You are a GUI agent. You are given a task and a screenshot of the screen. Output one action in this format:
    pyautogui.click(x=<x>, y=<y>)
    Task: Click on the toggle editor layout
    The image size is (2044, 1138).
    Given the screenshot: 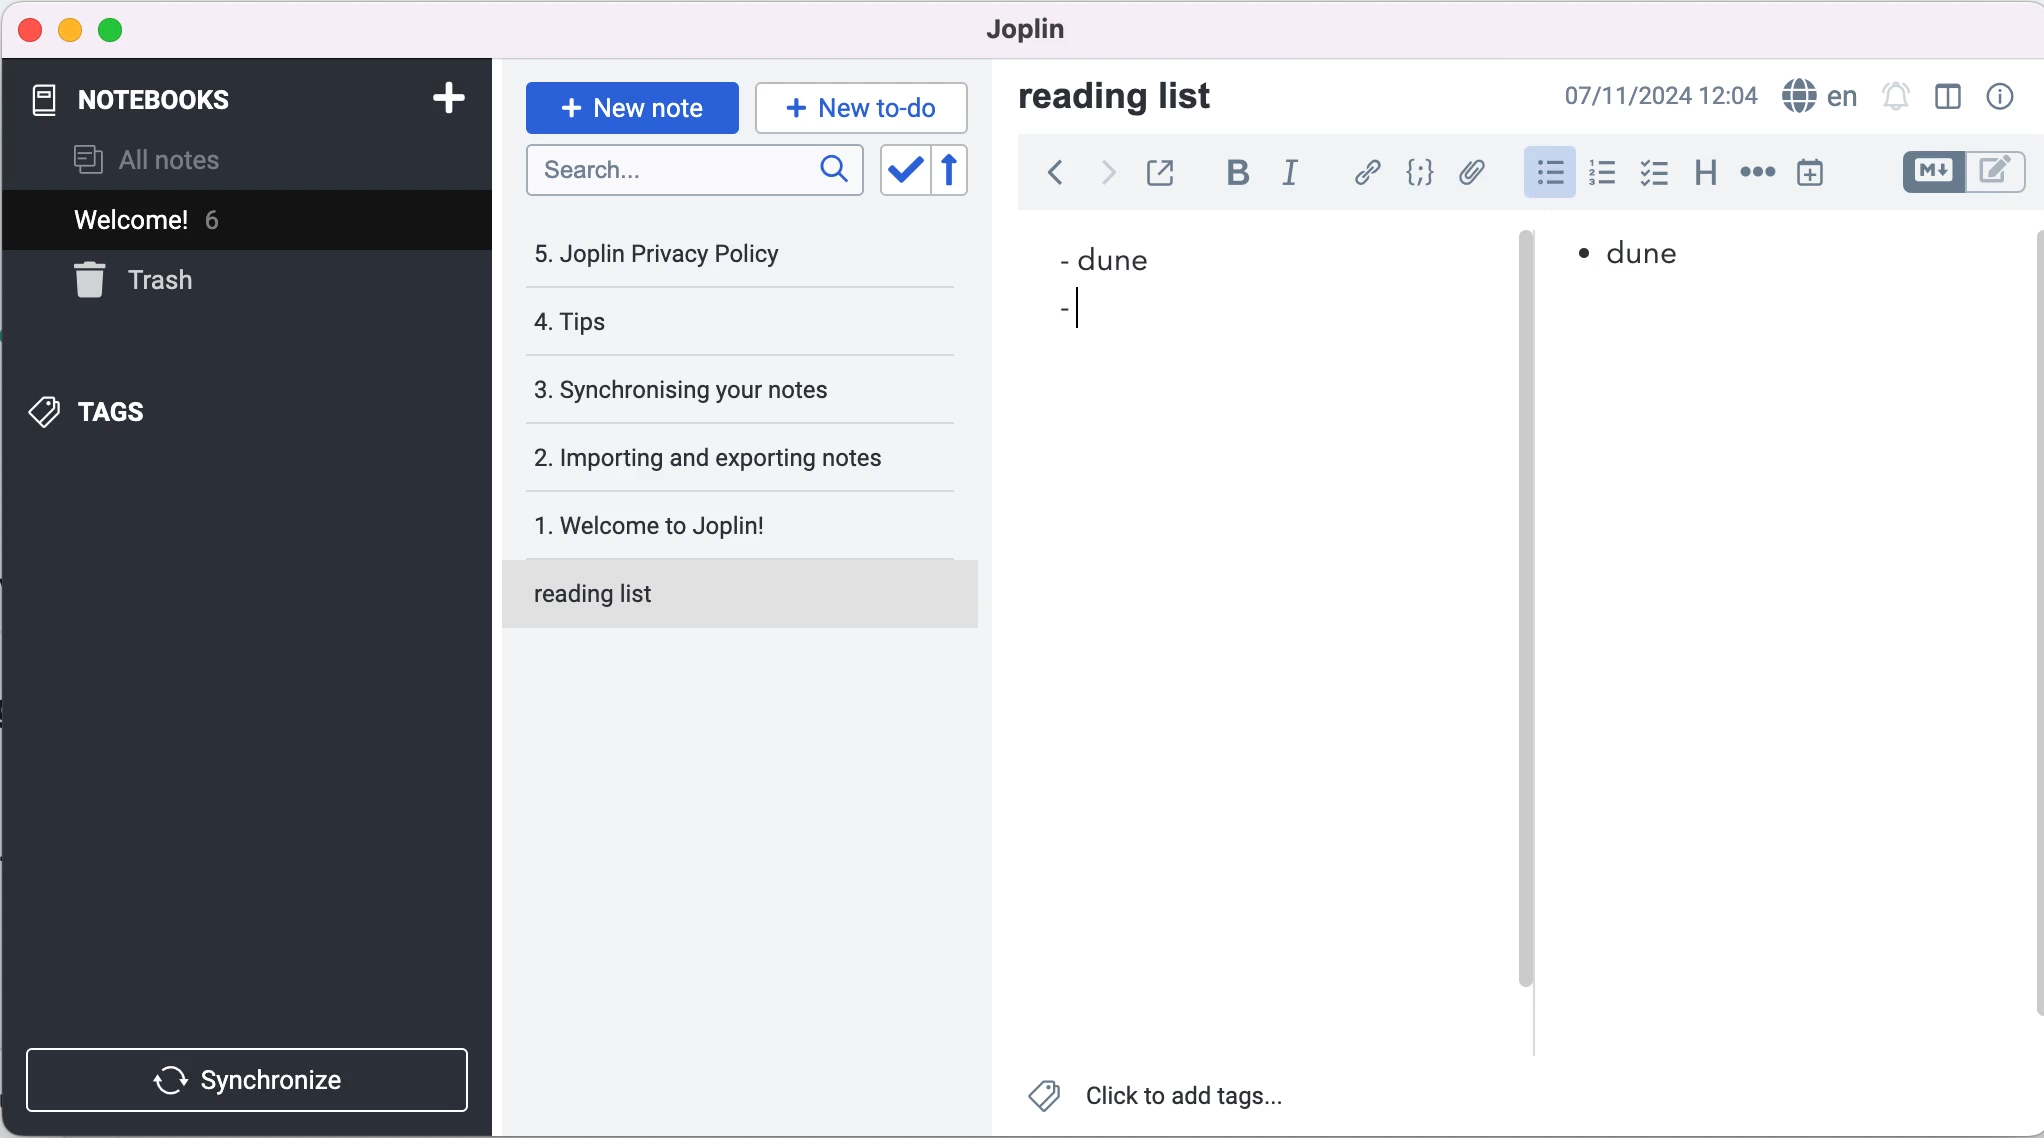 What is the action you would take?
    pyautogui.click(x=1943, y=98)
    